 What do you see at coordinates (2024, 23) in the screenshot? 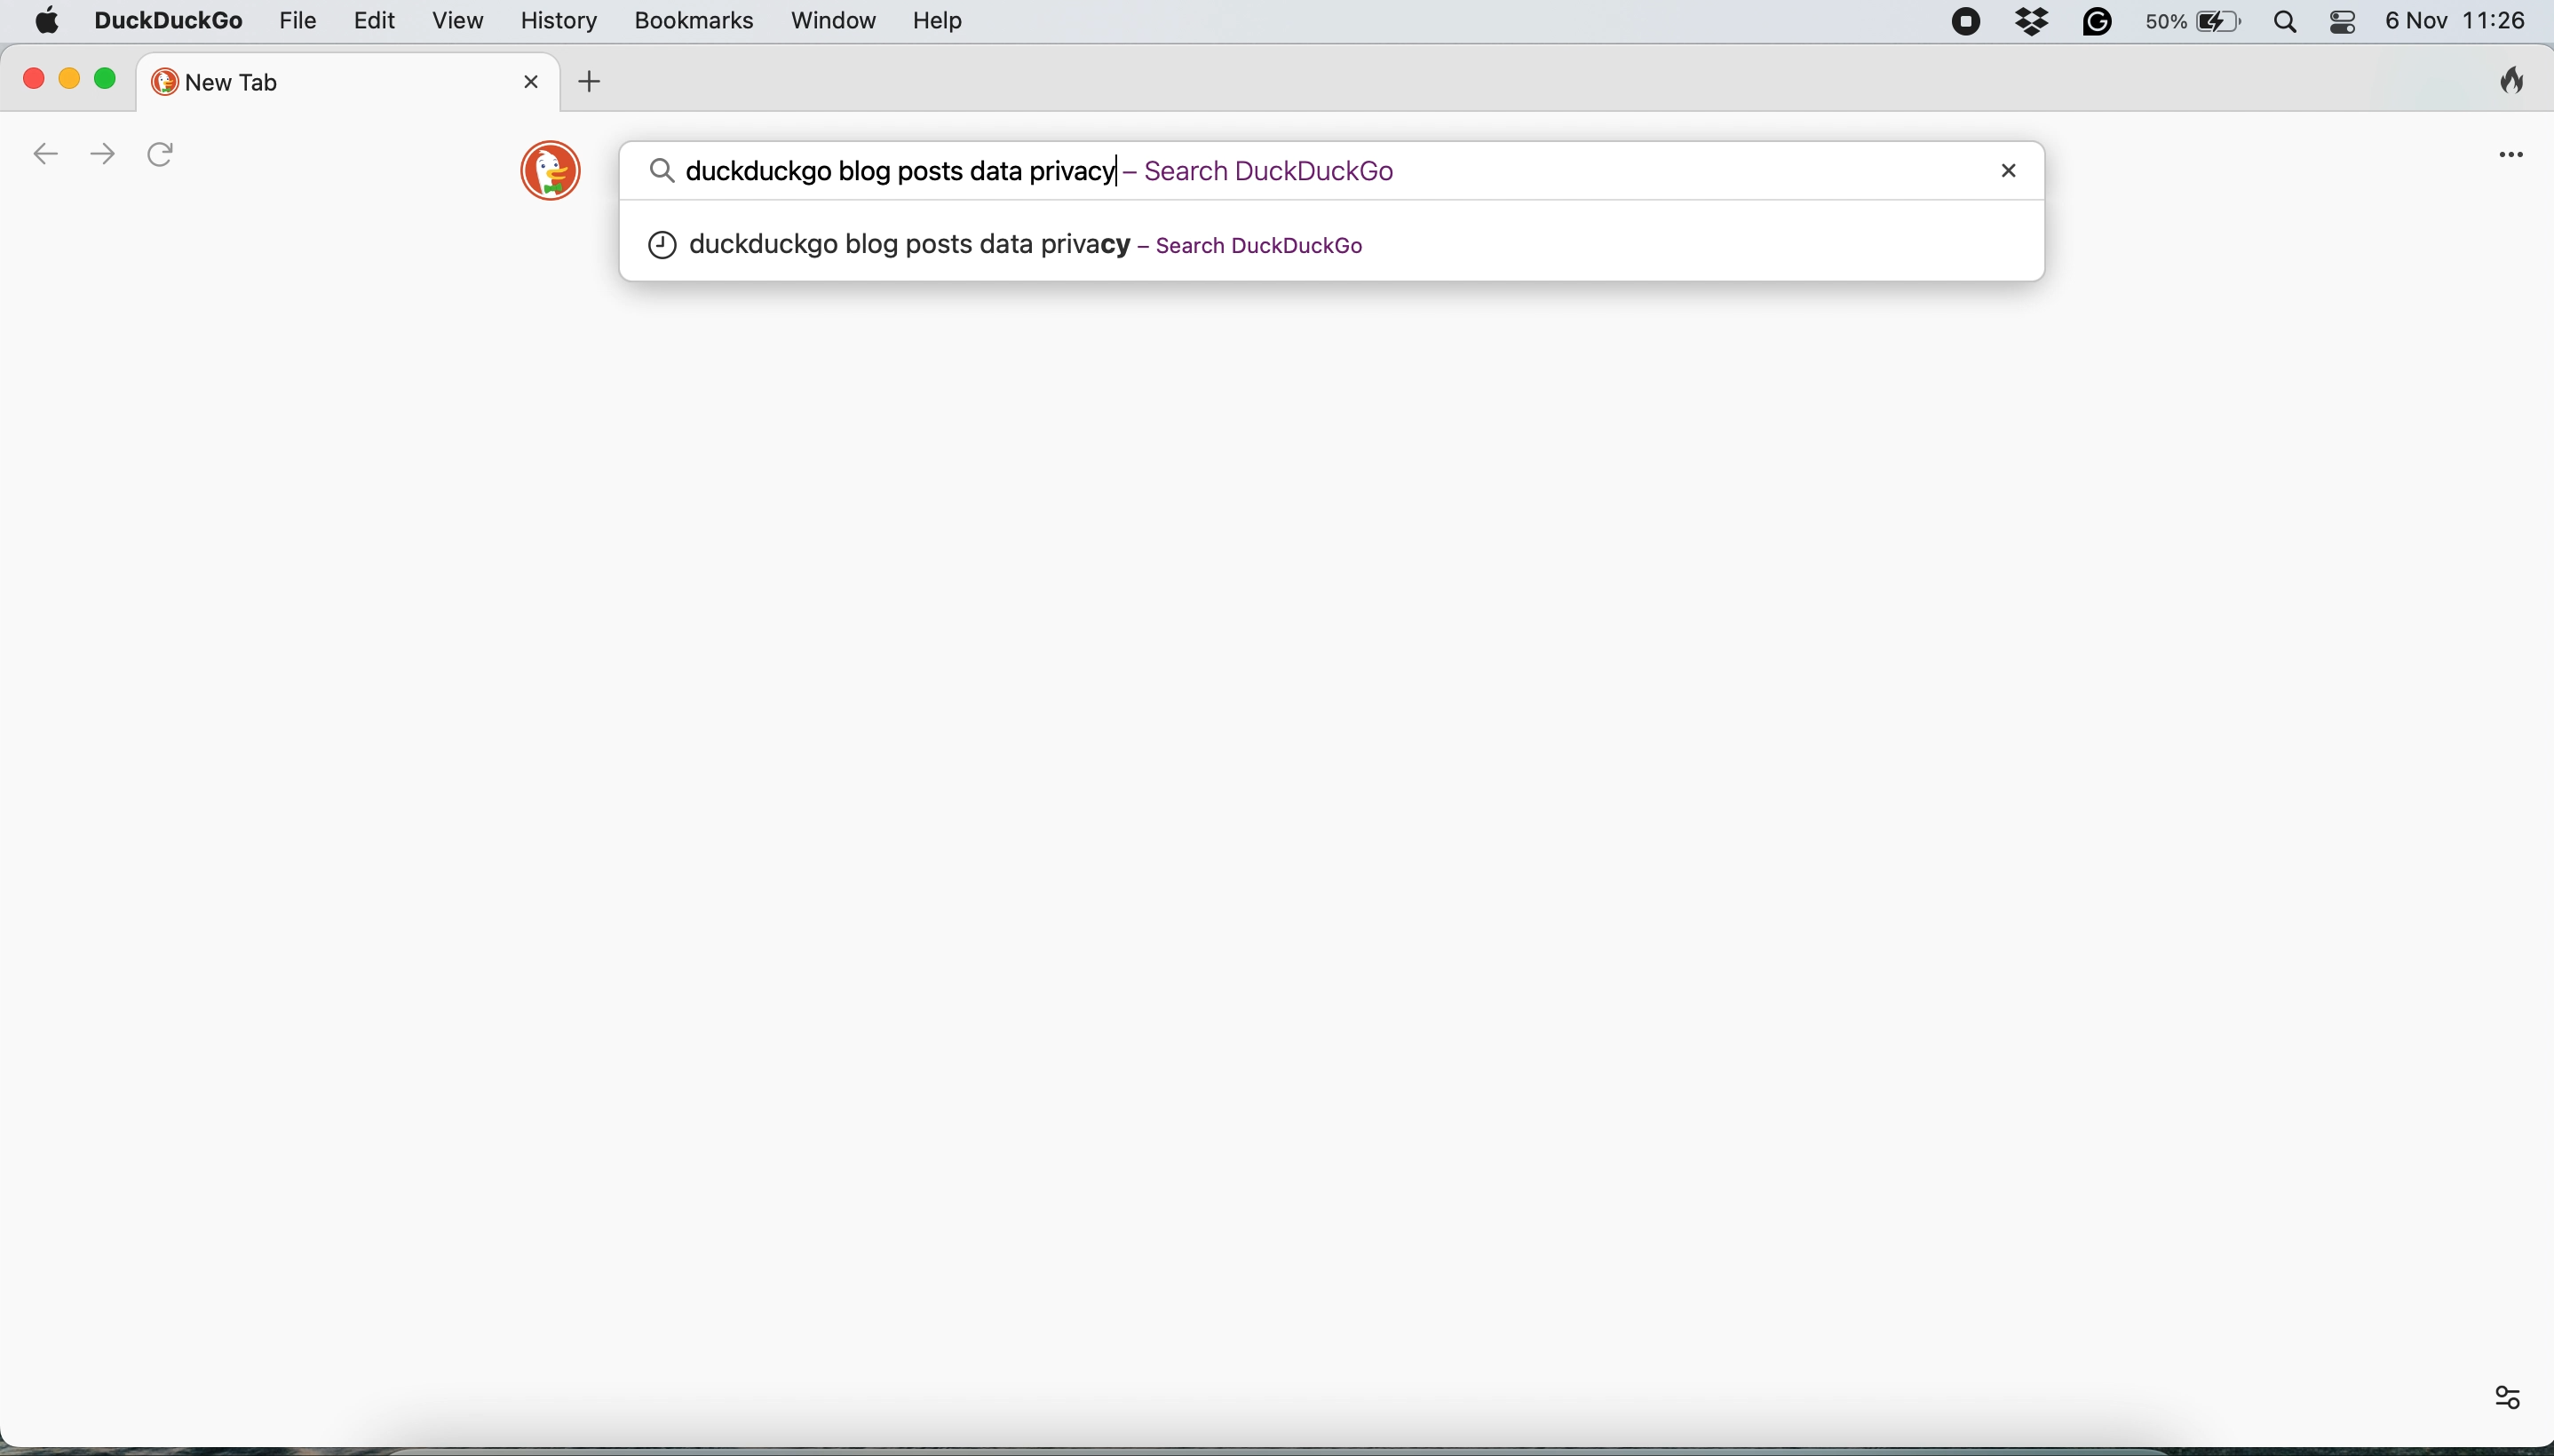
I see `dropbox` at bounding box center [2024, 23].